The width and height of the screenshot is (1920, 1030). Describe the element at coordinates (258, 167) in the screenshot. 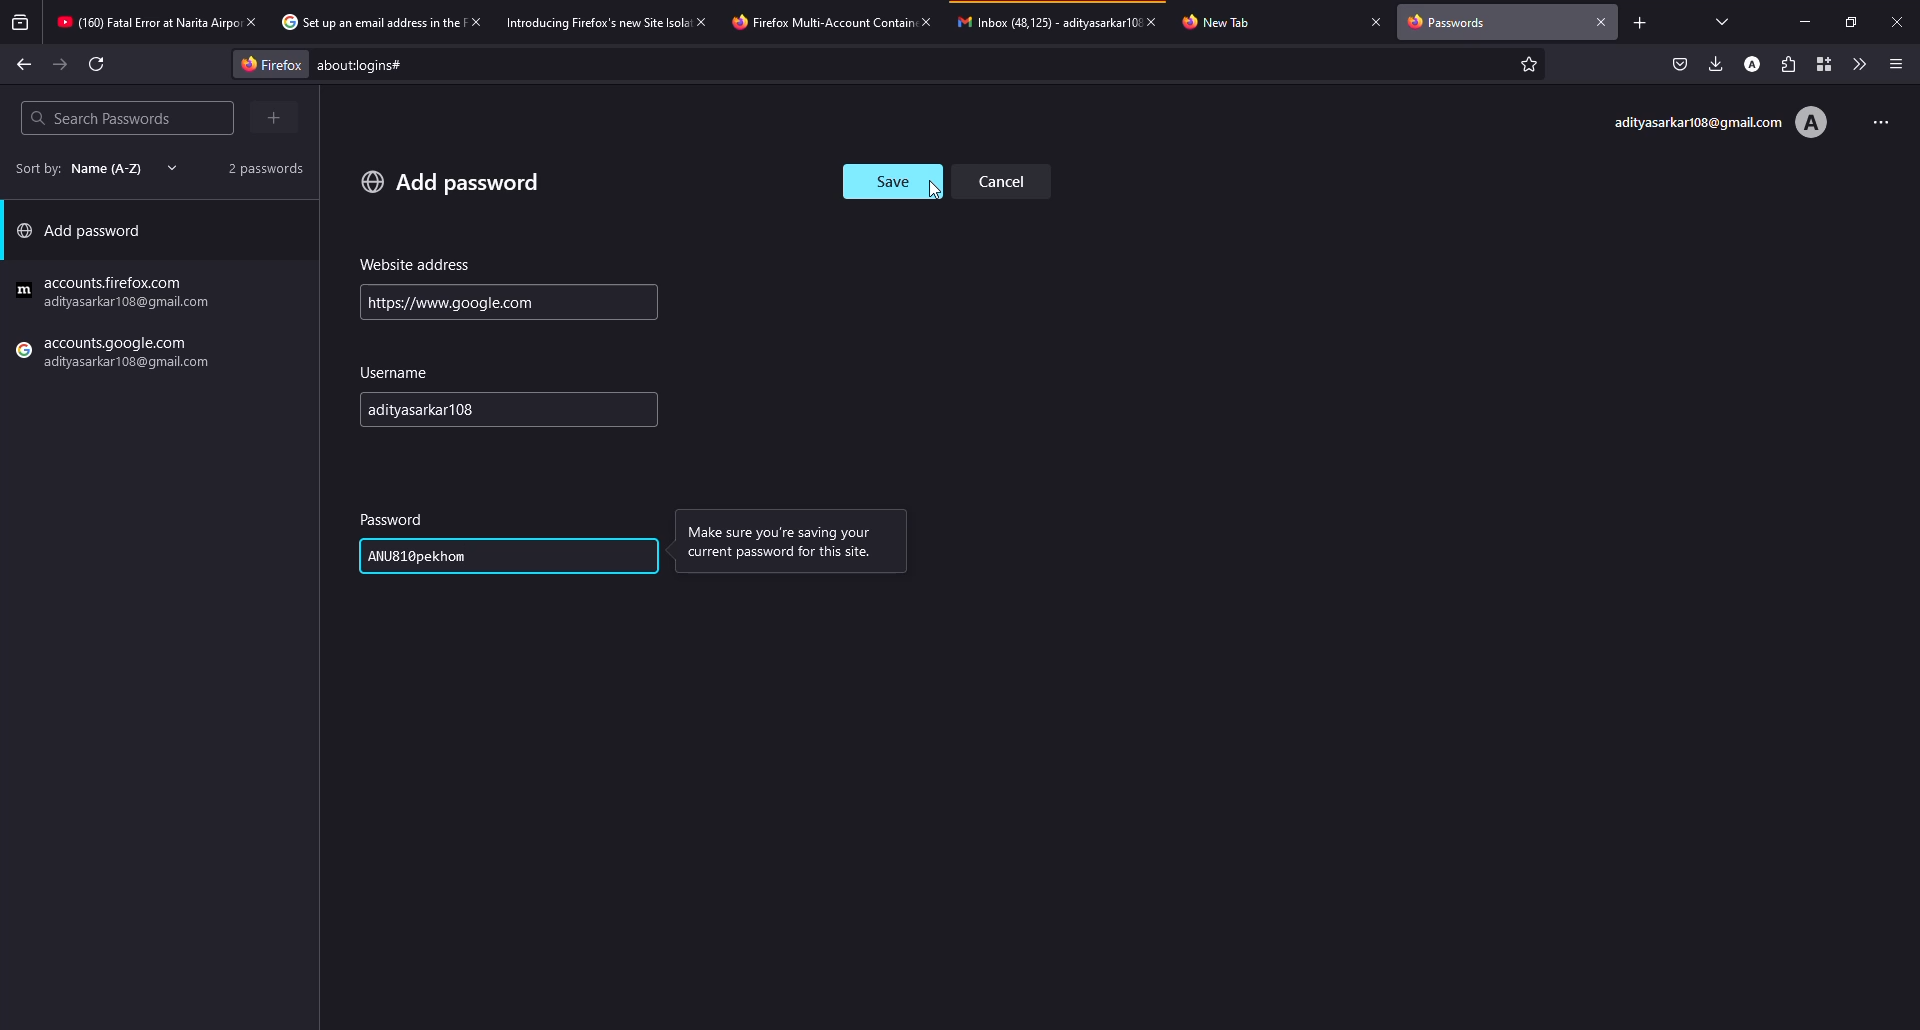

I see `2 passwords` at that location.